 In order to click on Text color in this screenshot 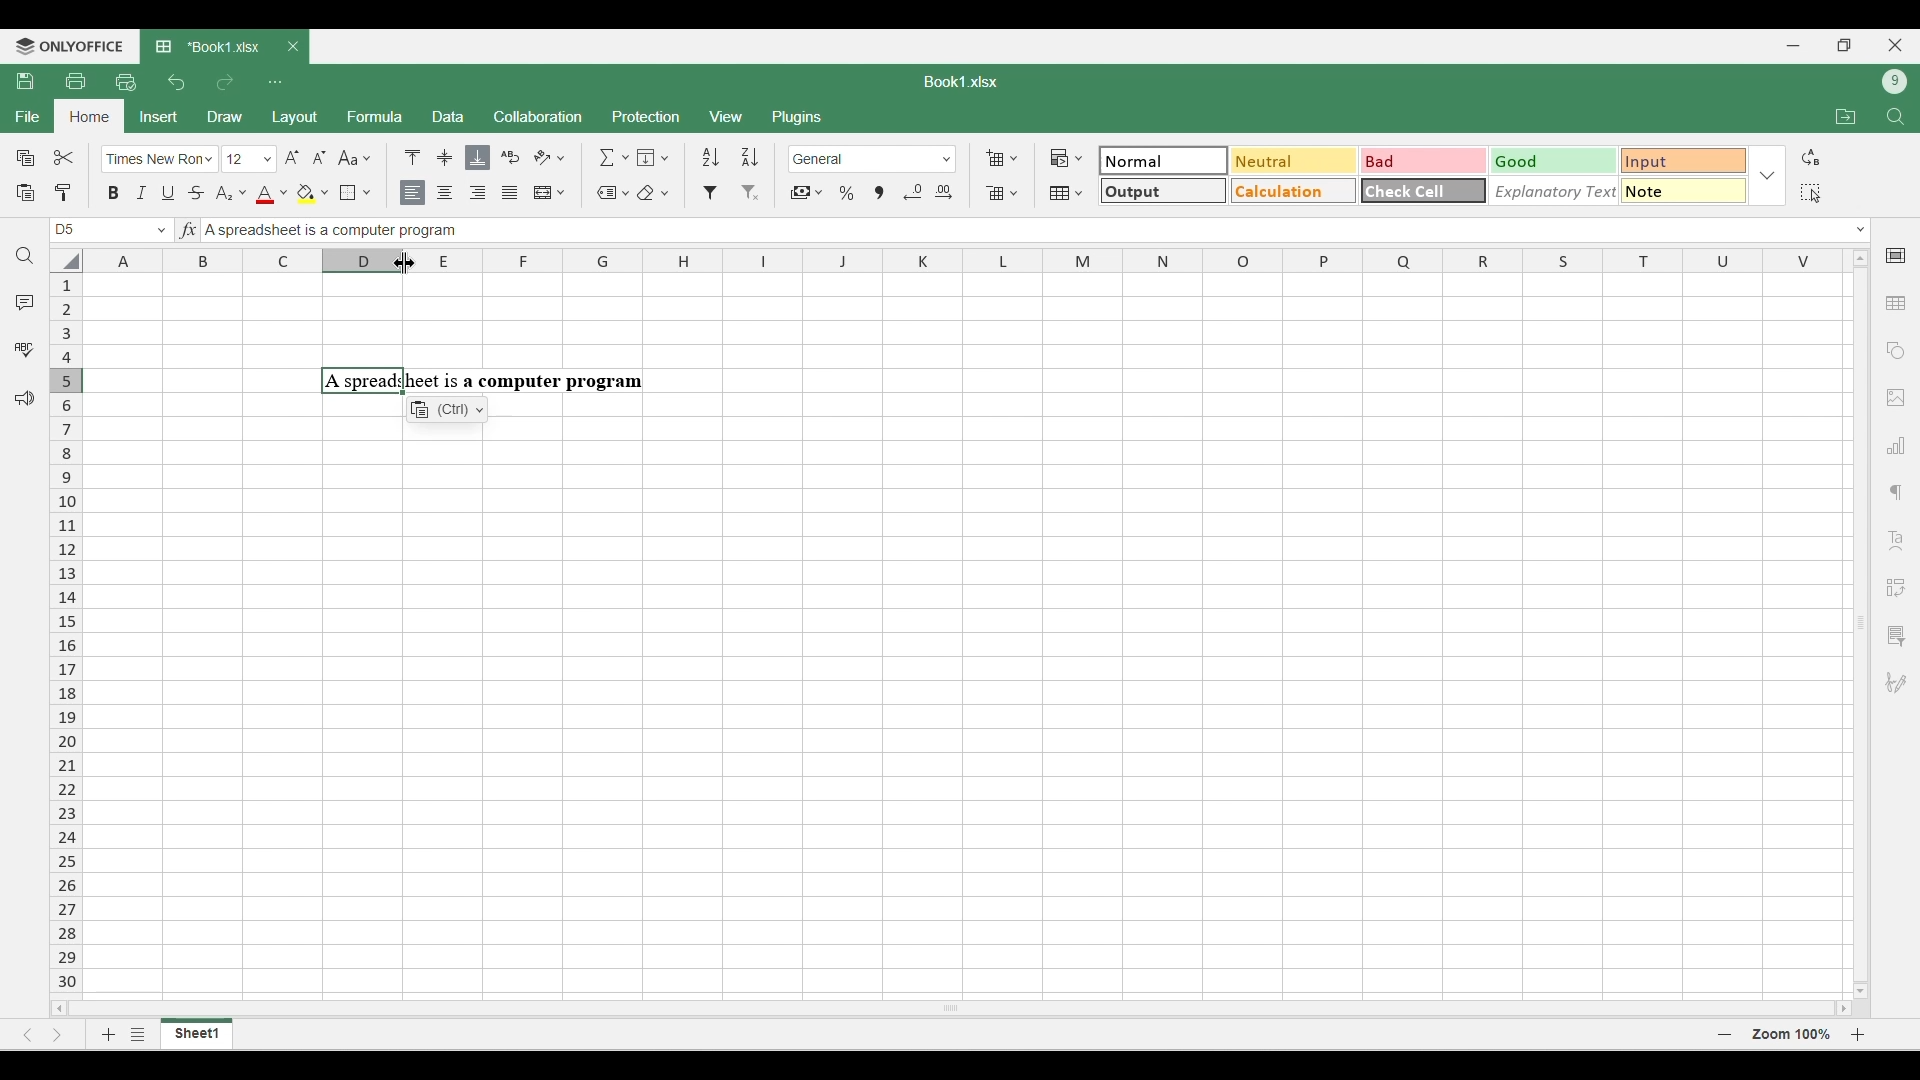, I will do `click(271, 195)`.